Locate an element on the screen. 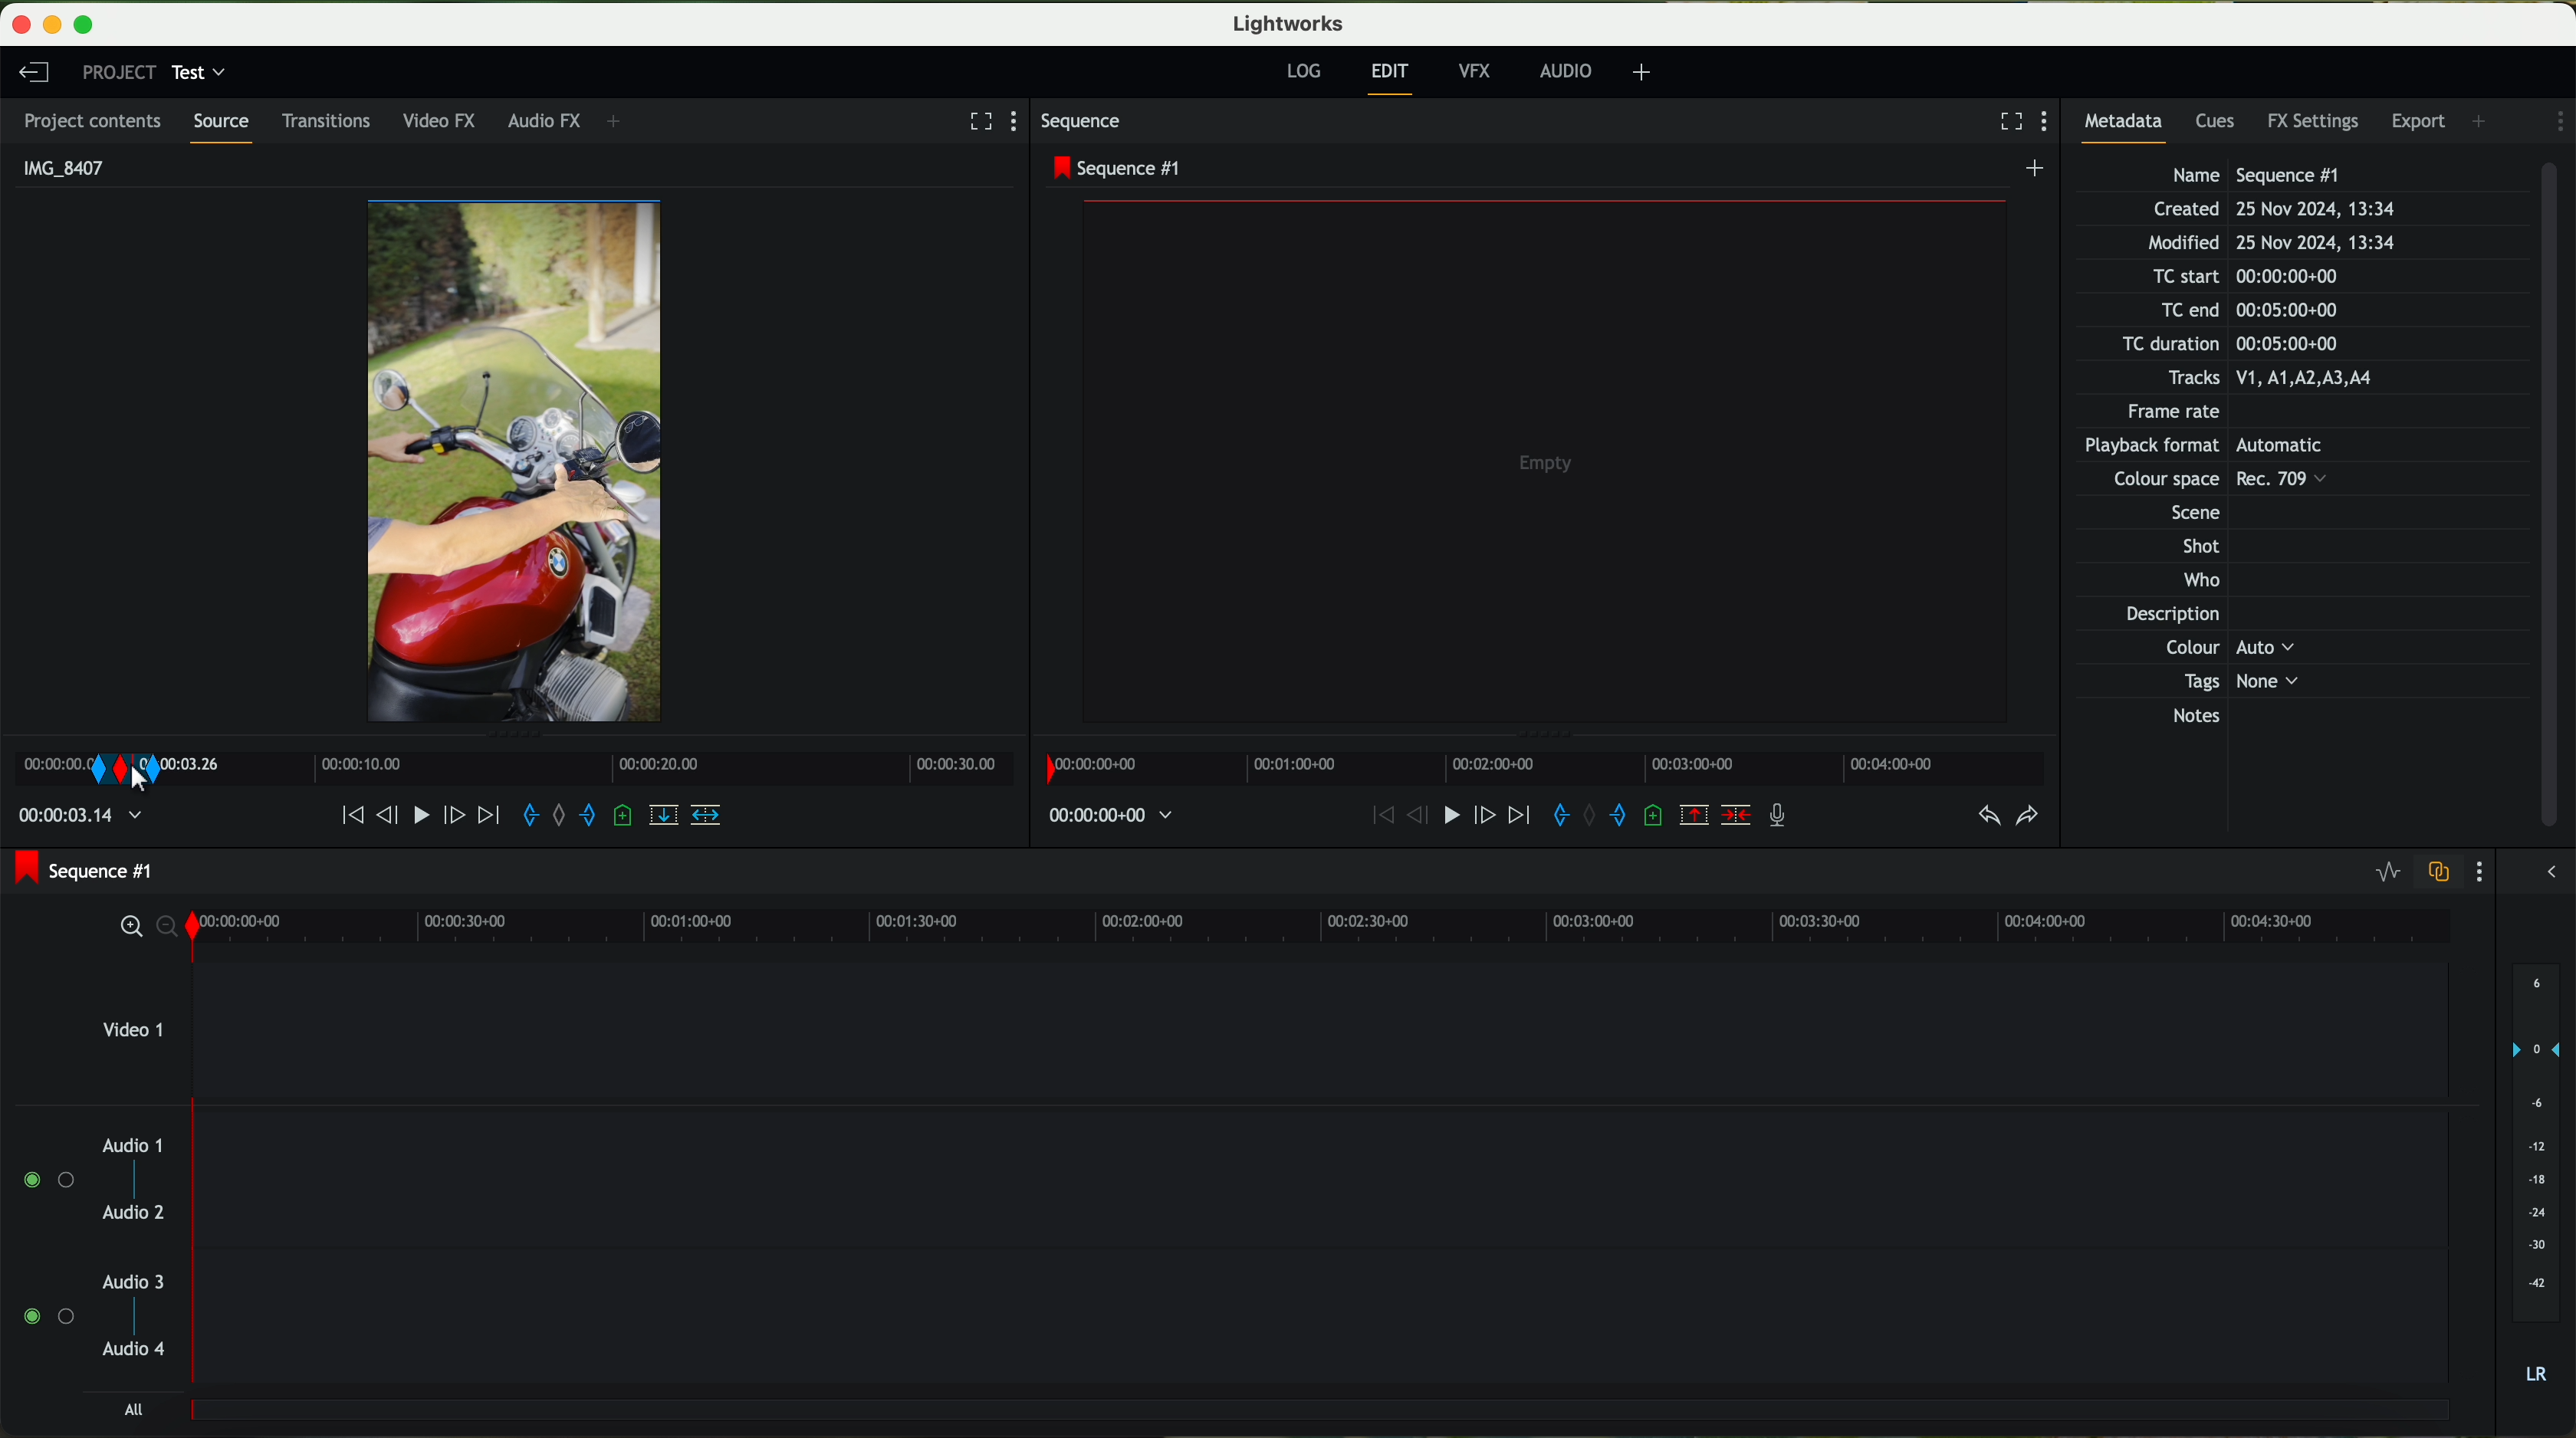 This screenshot has width=2576, height=1438. move foward is located at coordinates (488, 816).